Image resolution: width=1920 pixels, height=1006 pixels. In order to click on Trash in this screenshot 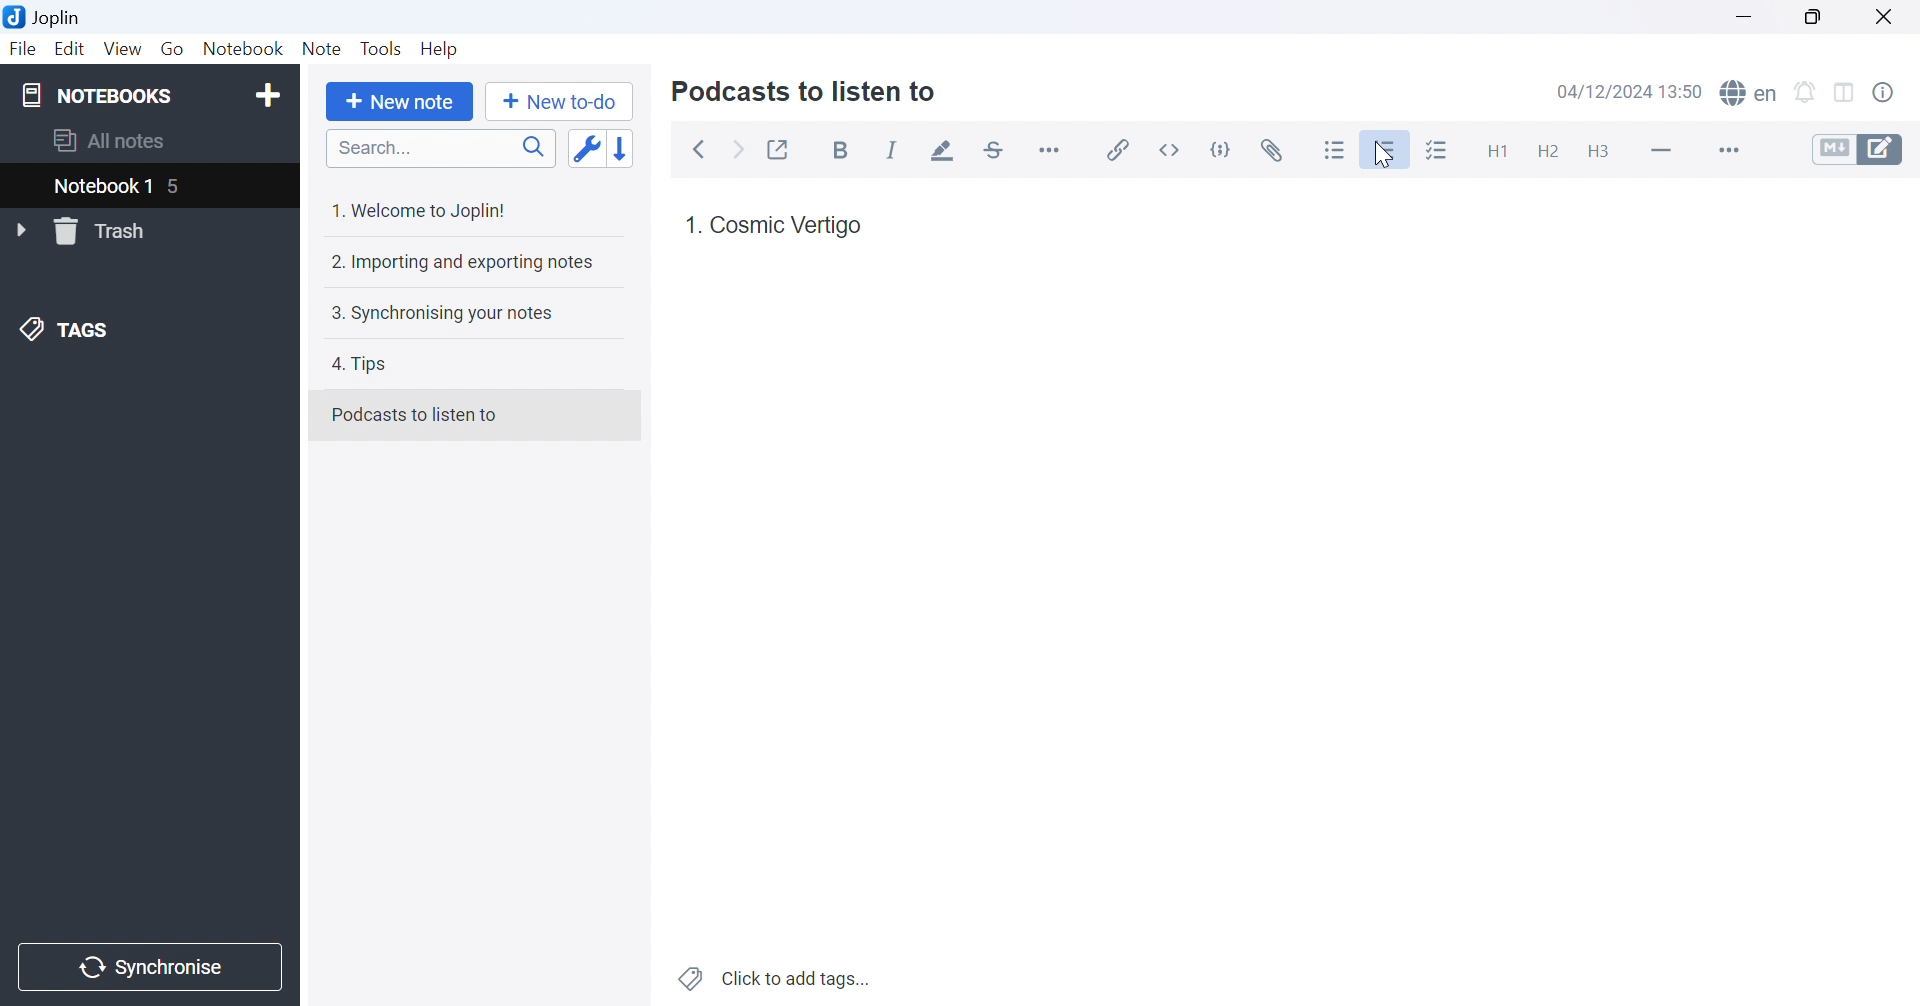, I will do `click(112, 231)`.